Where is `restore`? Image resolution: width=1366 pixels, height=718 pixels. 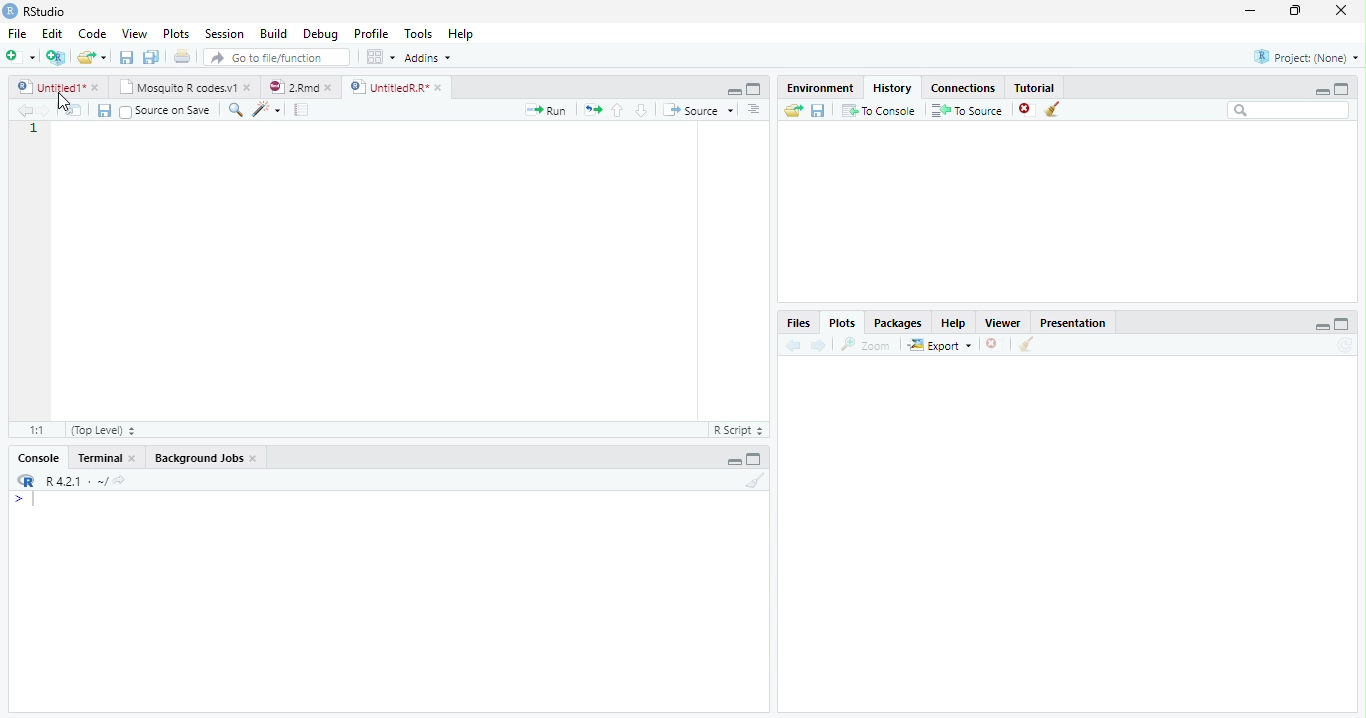
restore is located at coordinates (1295, 11).